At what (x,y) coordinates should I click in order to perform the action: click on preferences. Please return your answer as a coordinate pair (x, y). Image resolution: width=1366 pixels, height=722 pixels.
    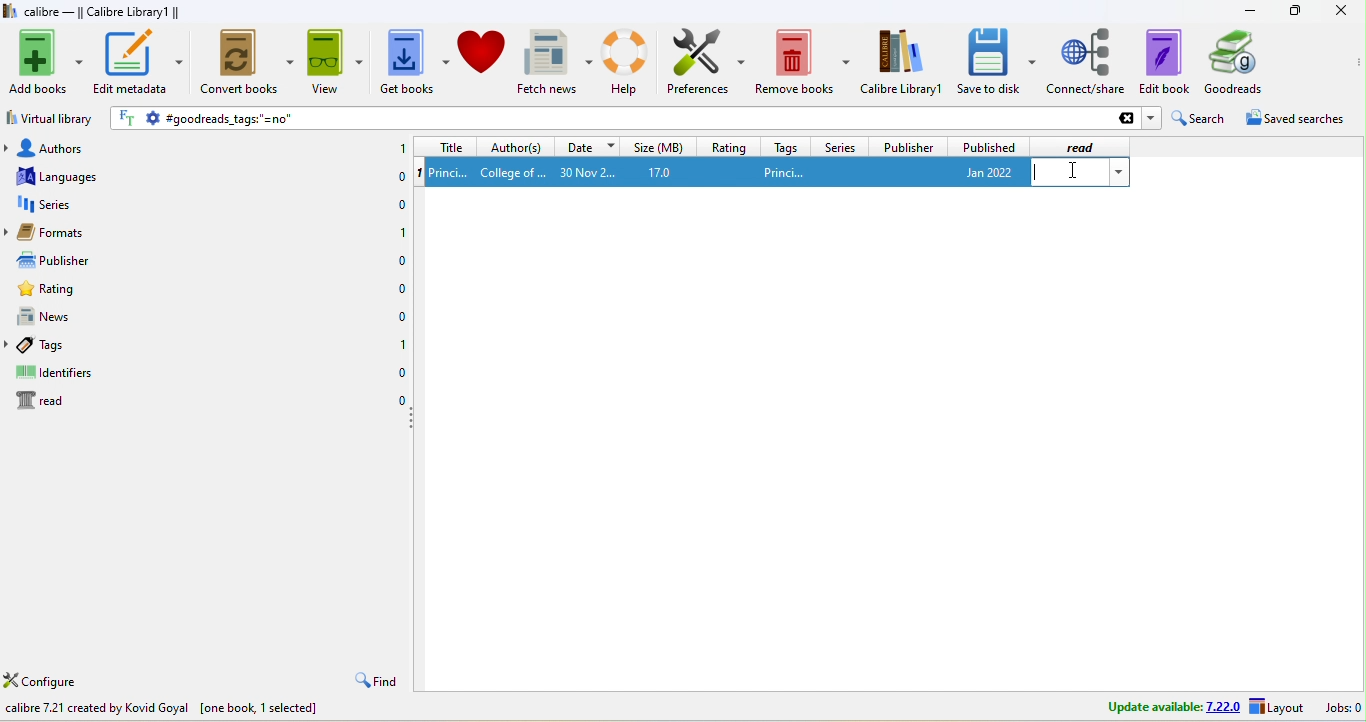
    Looking at the image, I should click on (706, 62).